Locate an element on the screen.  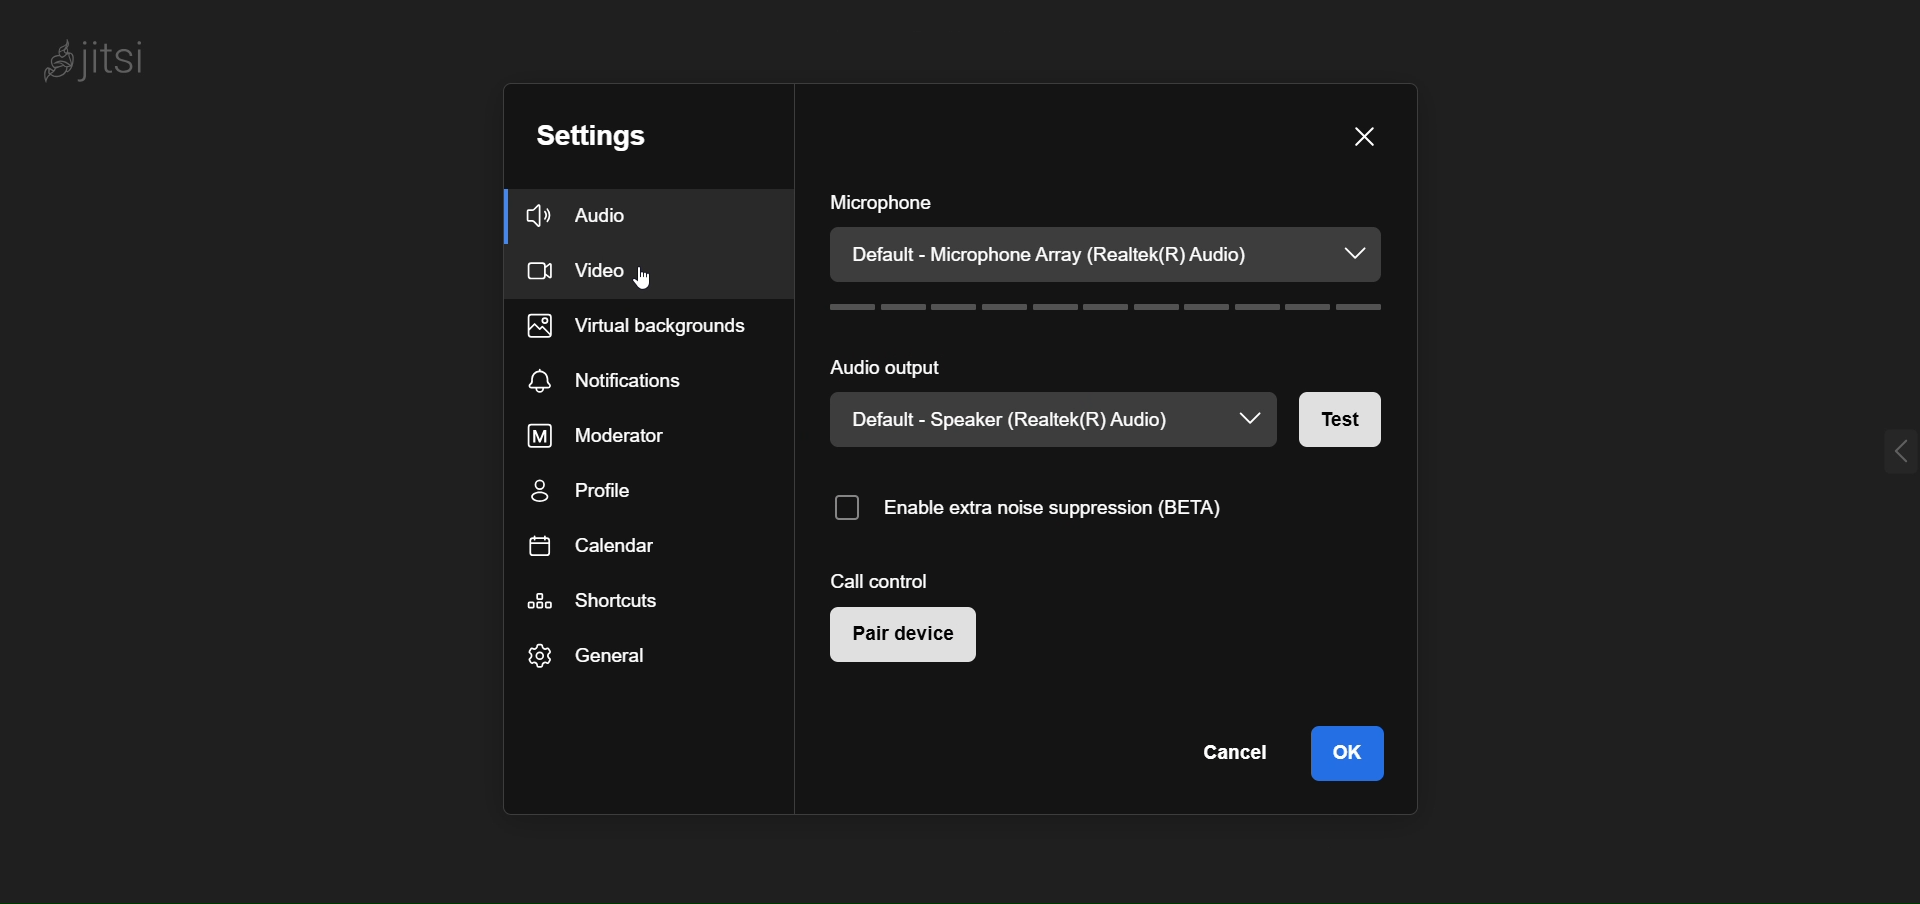
call control is located at coordinates (883, 578).